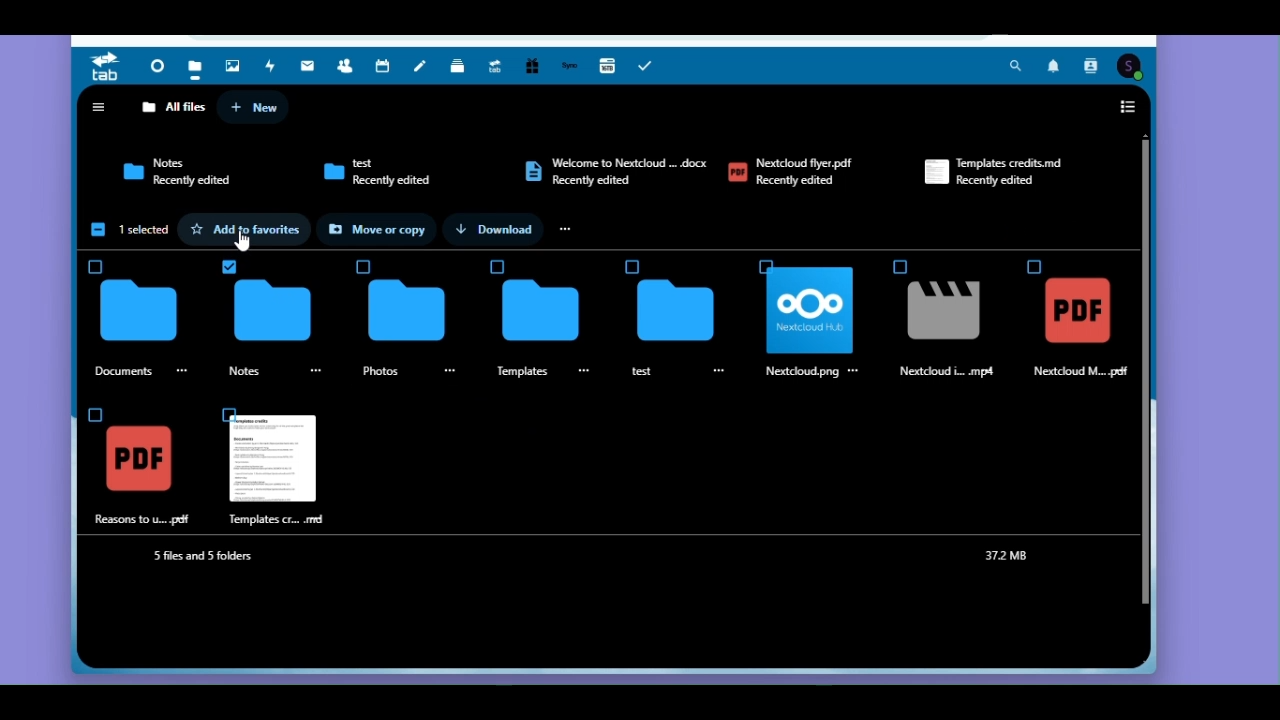 The width and height of the screenshot is (1280, 720). I want to click on Check Box, so click(632, 266).